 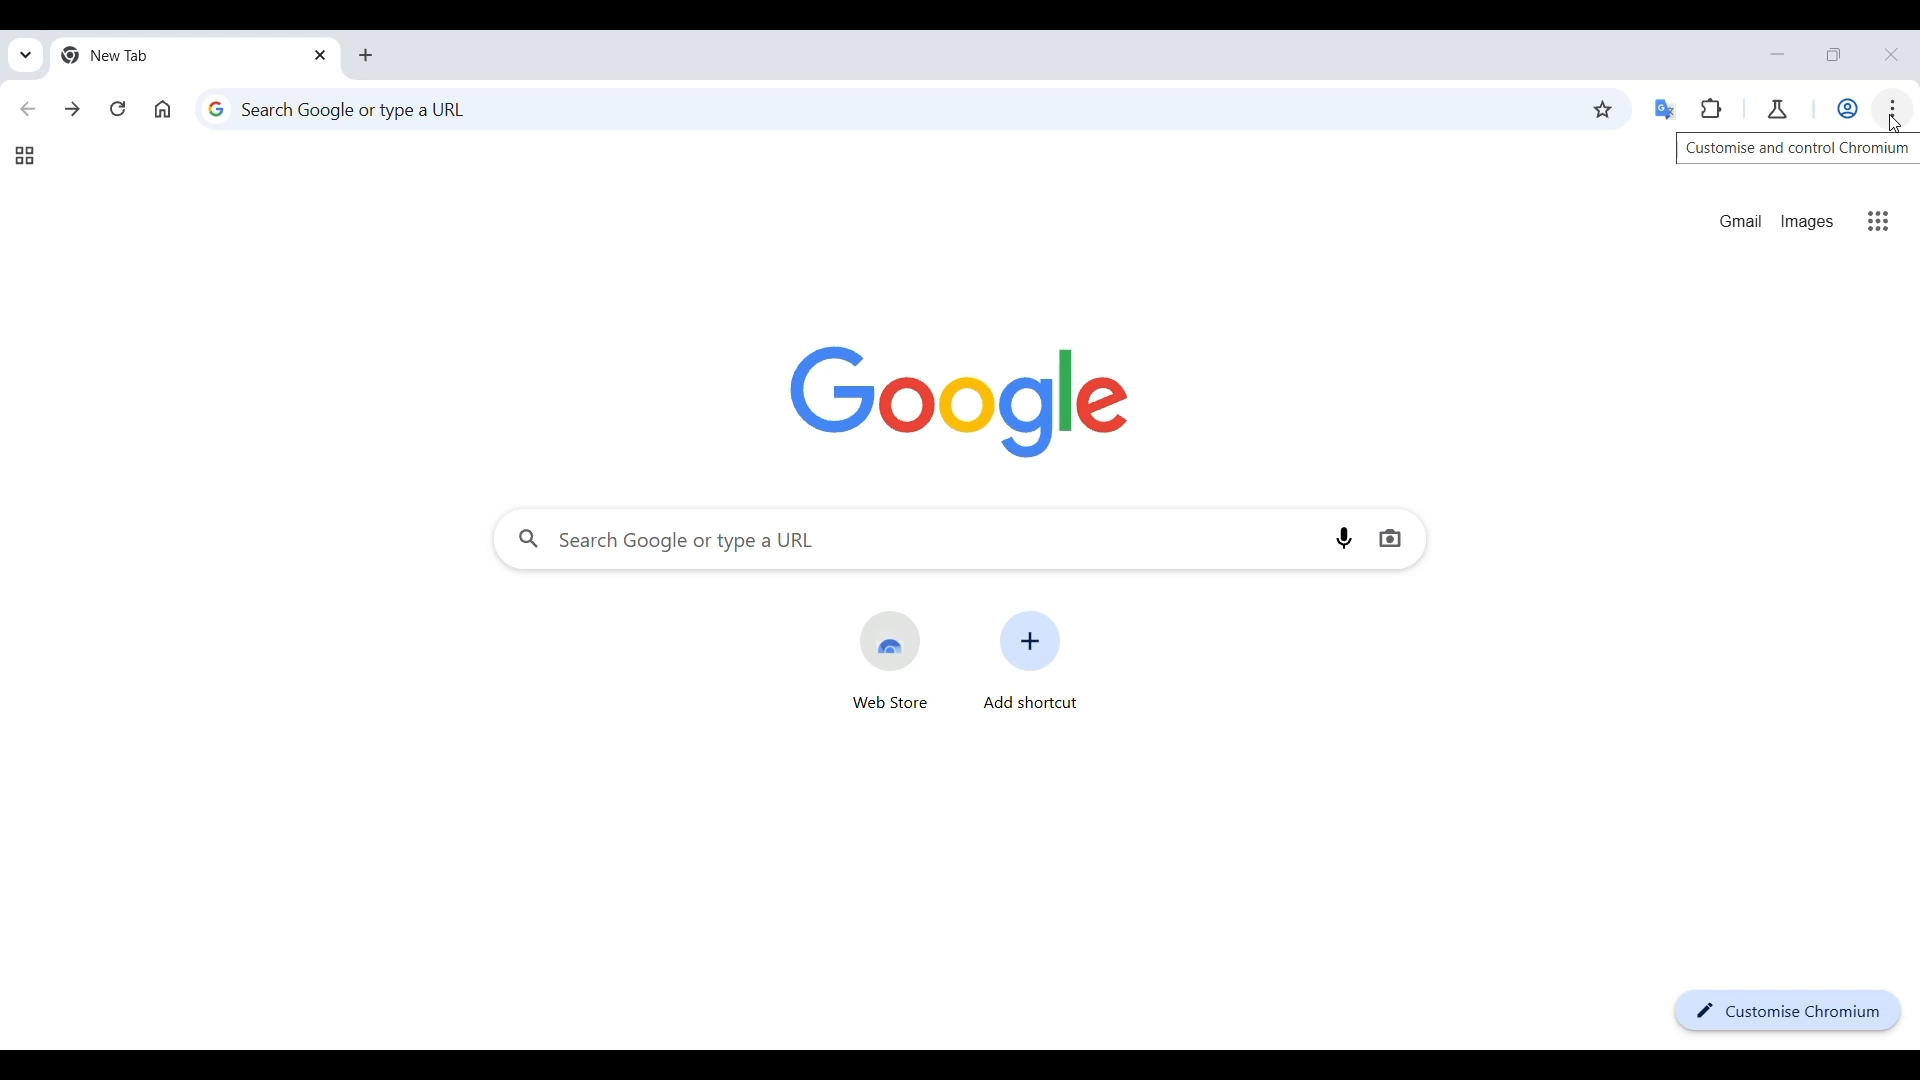 I want to click on Search by image, so click(x=1390, y=538).